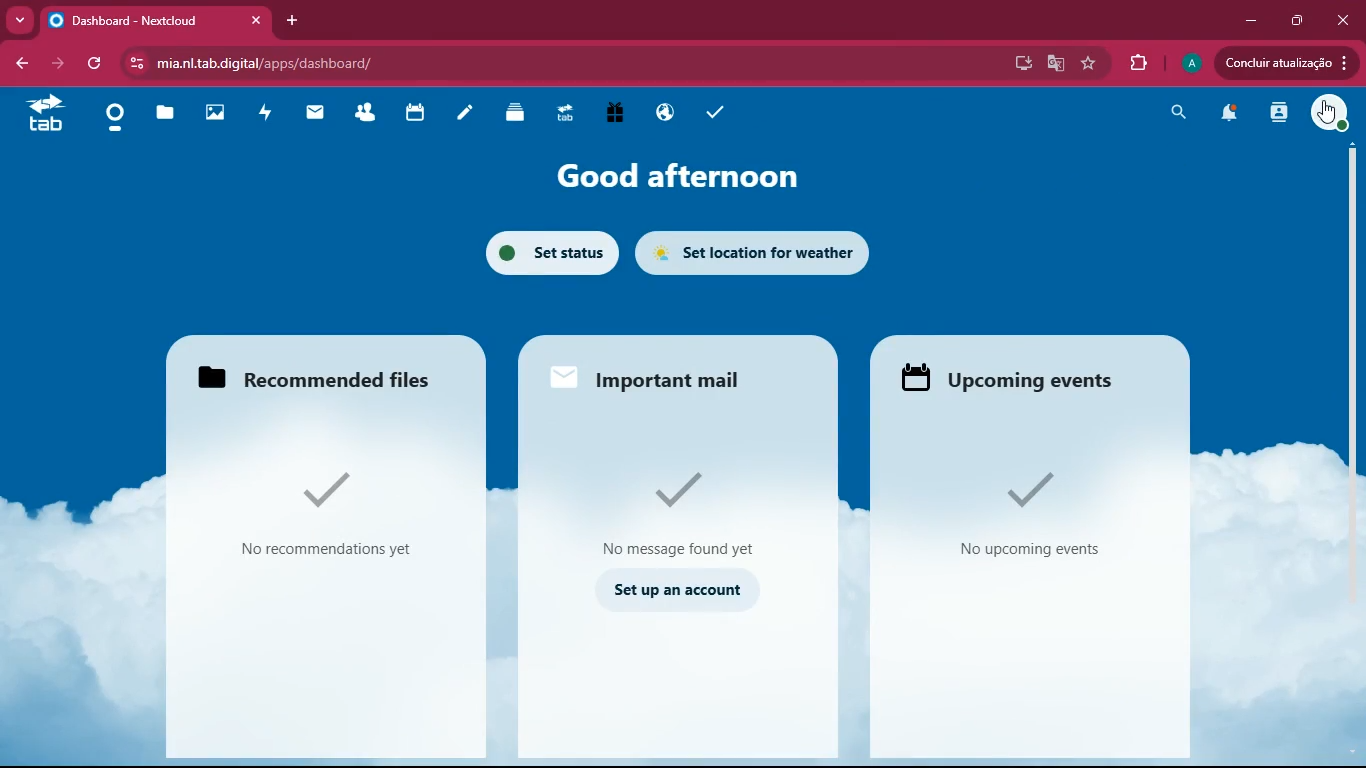 Image resolution: width=1366 pixels, height=768 pixels. What do you see at coordinates (313, 377) in the screenshot?
I see `Recommended files` at bounding box center [313, 377].